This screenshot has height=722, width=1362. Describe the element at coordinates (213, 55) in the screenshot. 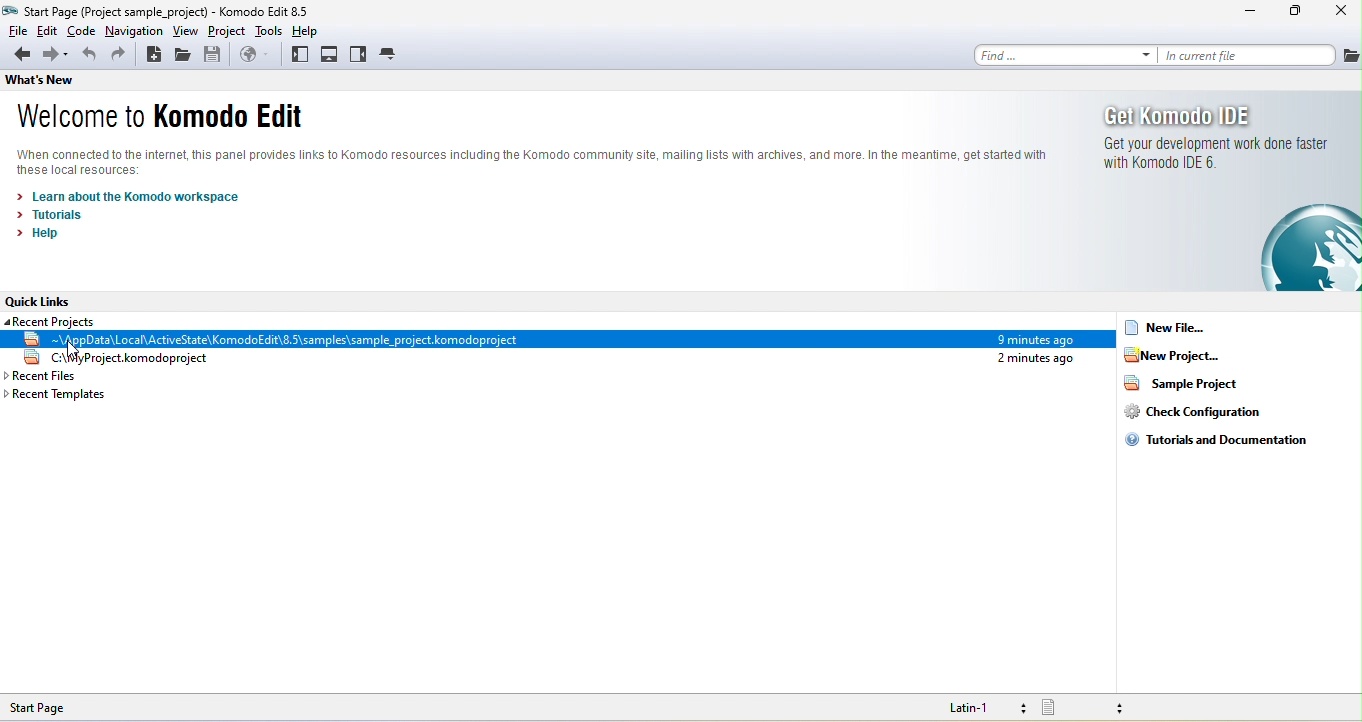

I see `save` at that location.